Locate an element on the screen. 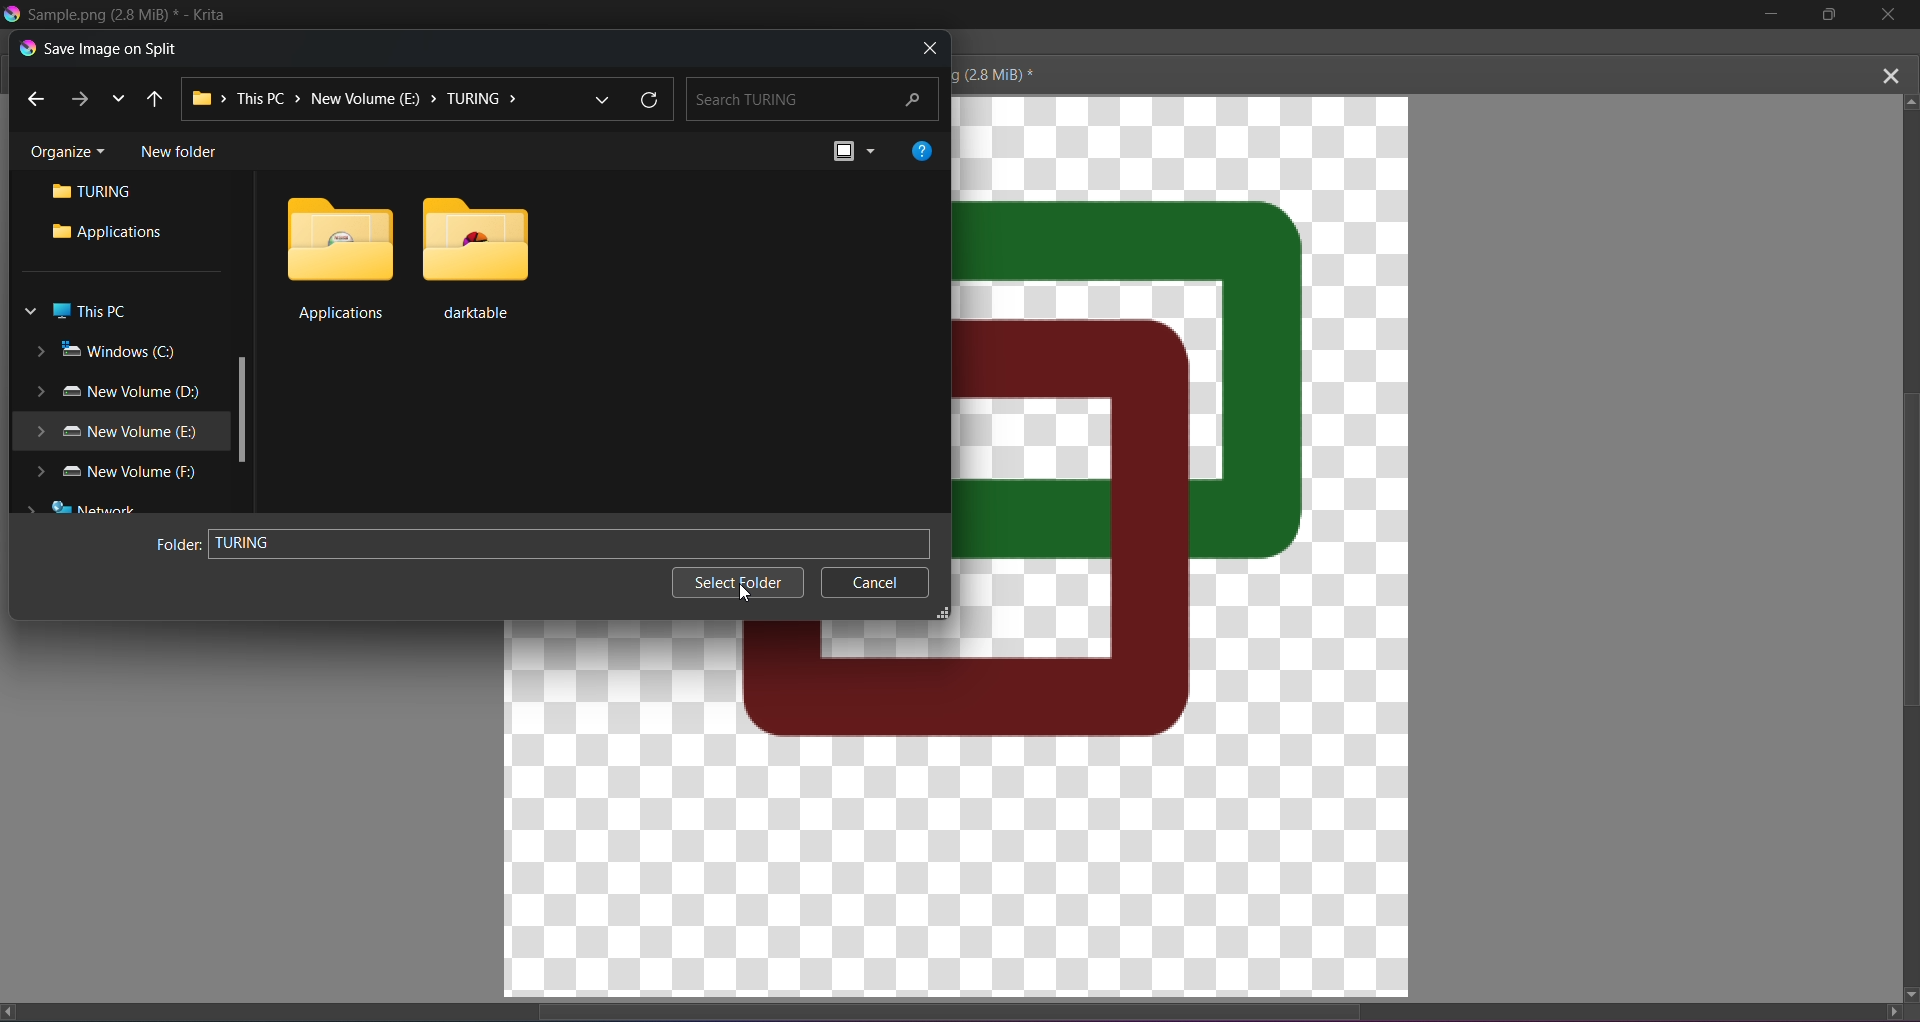 This screenshot has width=1920, height=1022. Applications is located at coordinates (337, 256).